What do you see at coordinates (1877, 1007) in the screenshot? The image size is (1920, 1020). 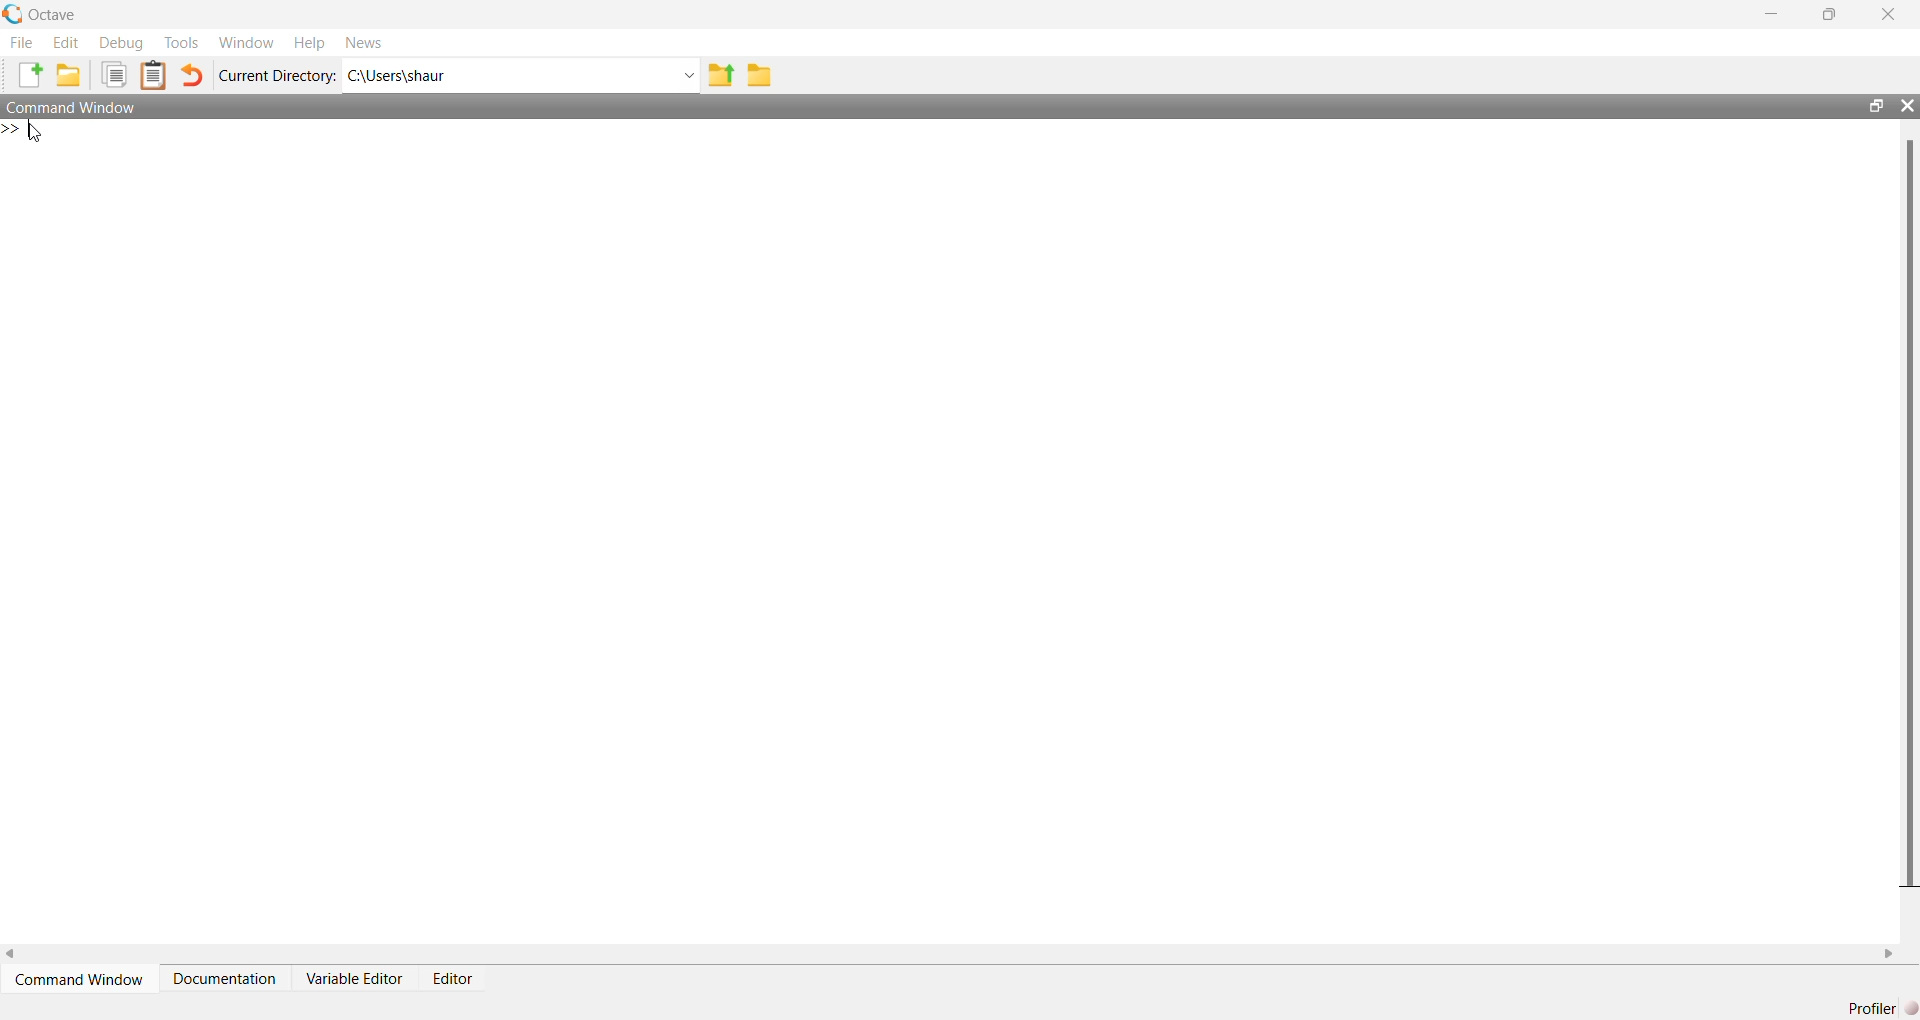 I see `Profiler` at bounding box center [1877, 1007].